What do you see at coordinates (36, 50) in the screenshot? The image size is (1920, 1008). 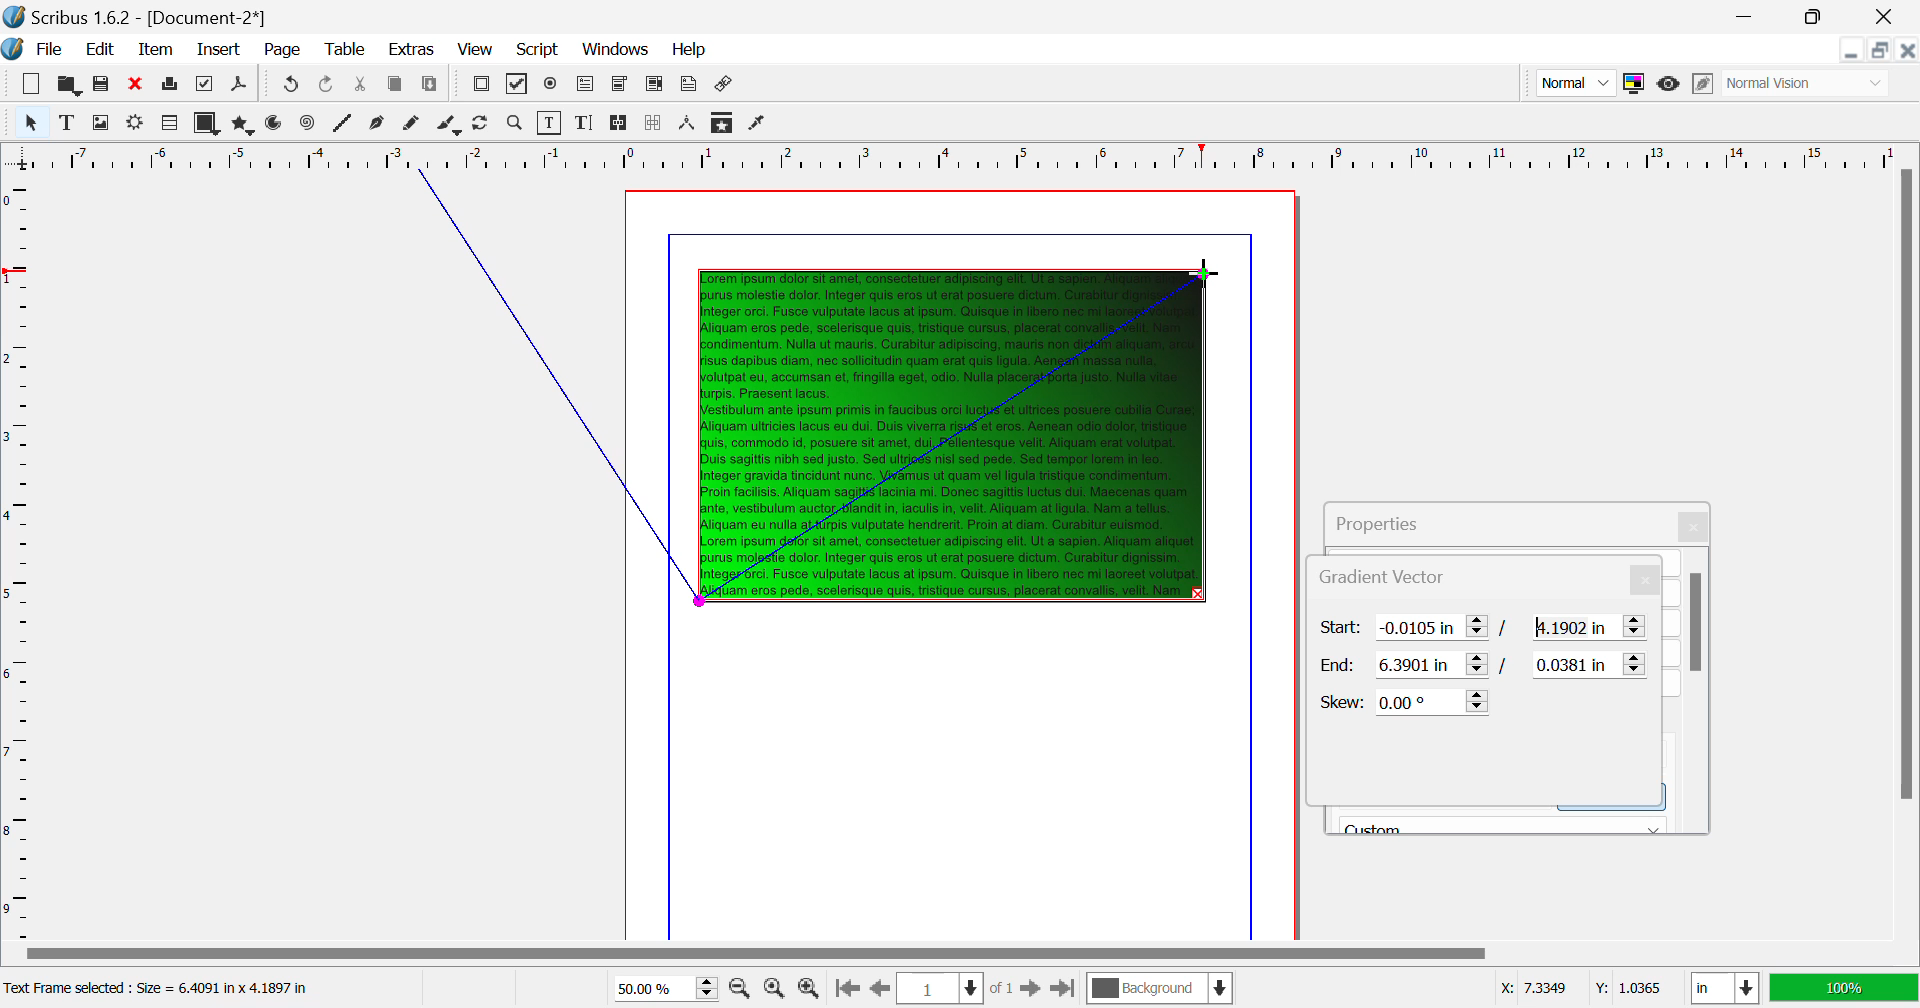 I see `File` at bounding box center [36, 50].